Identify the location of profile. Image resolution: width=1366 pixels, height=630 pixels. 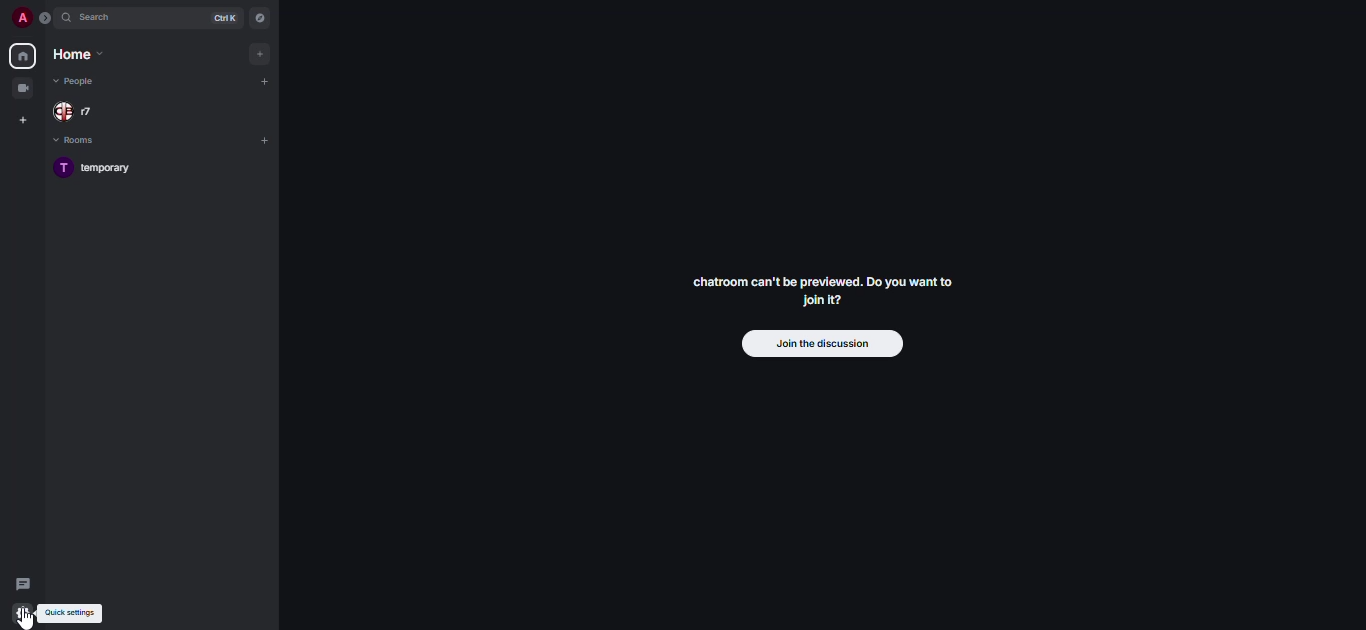
(17, 16).